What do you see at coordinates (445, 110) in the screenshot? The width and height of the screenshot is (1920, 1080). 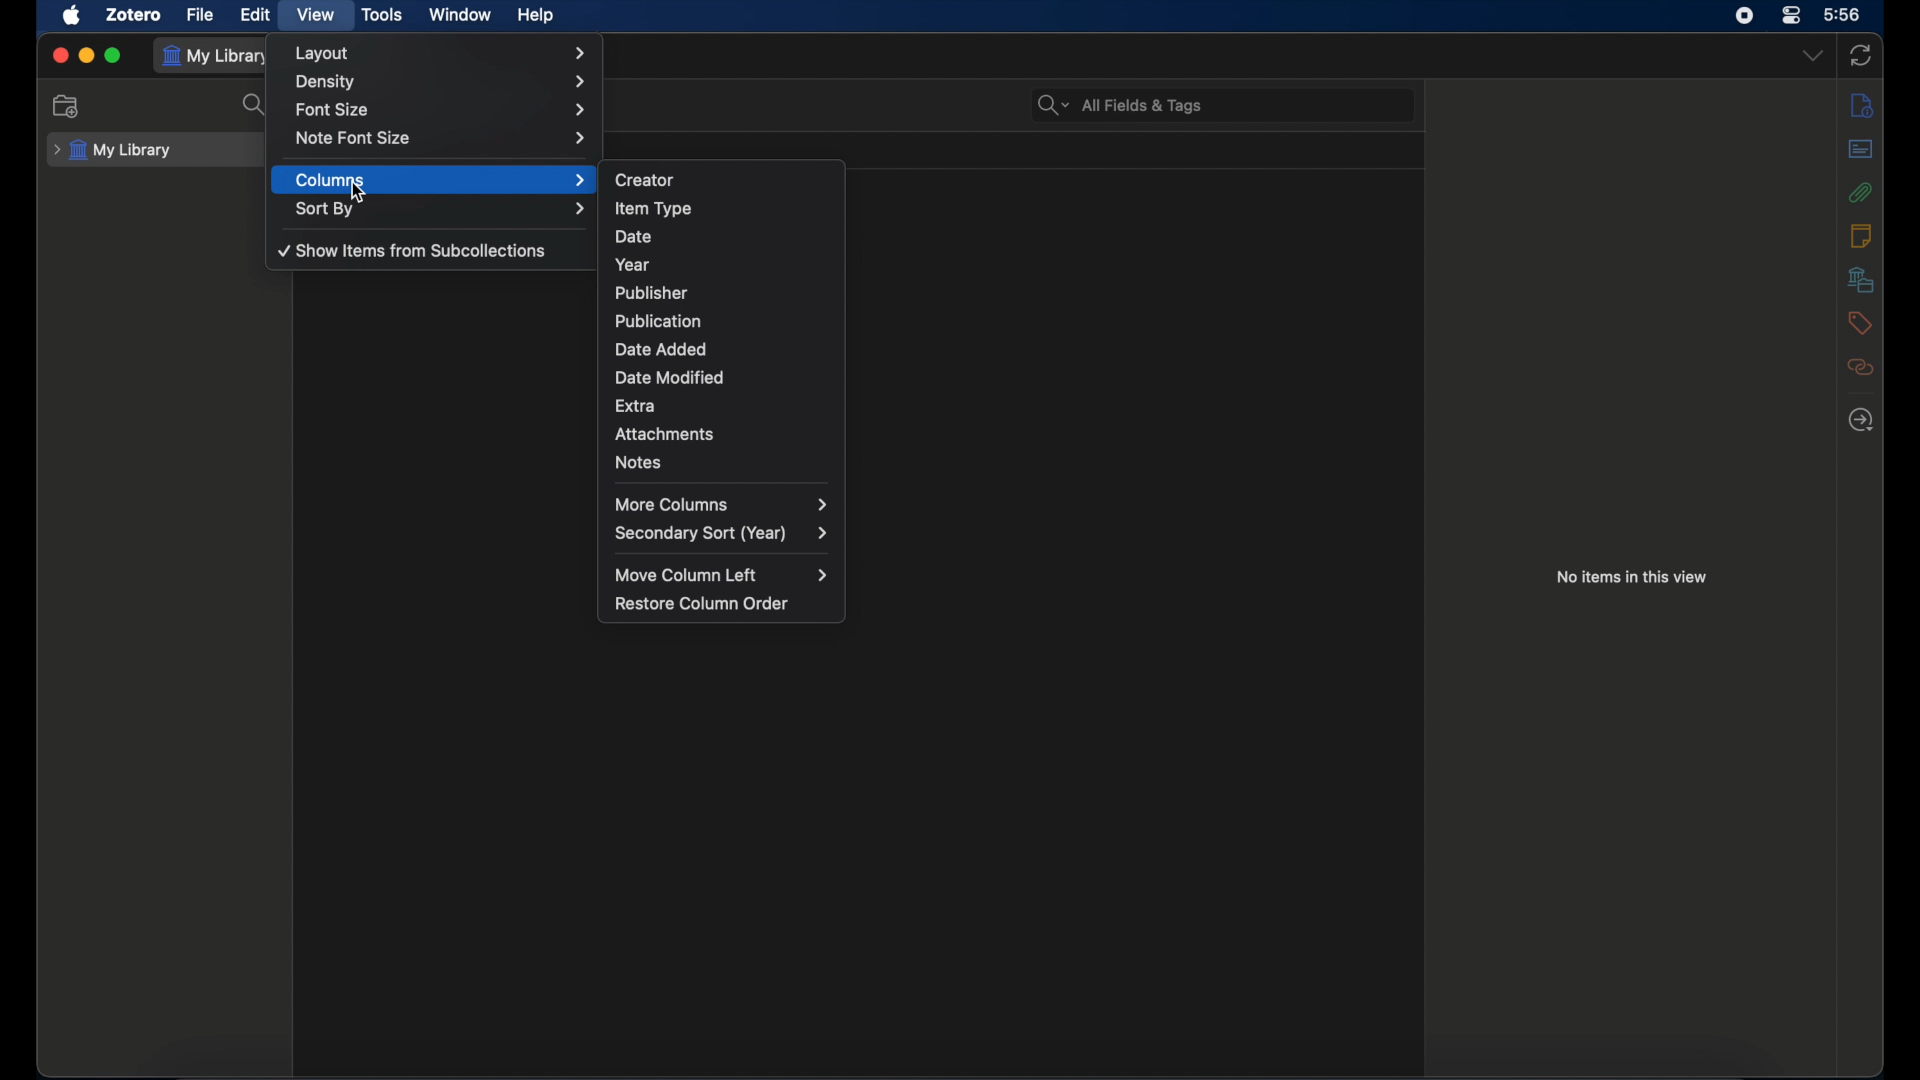 I see `font size` at bounding box center [445, 110].